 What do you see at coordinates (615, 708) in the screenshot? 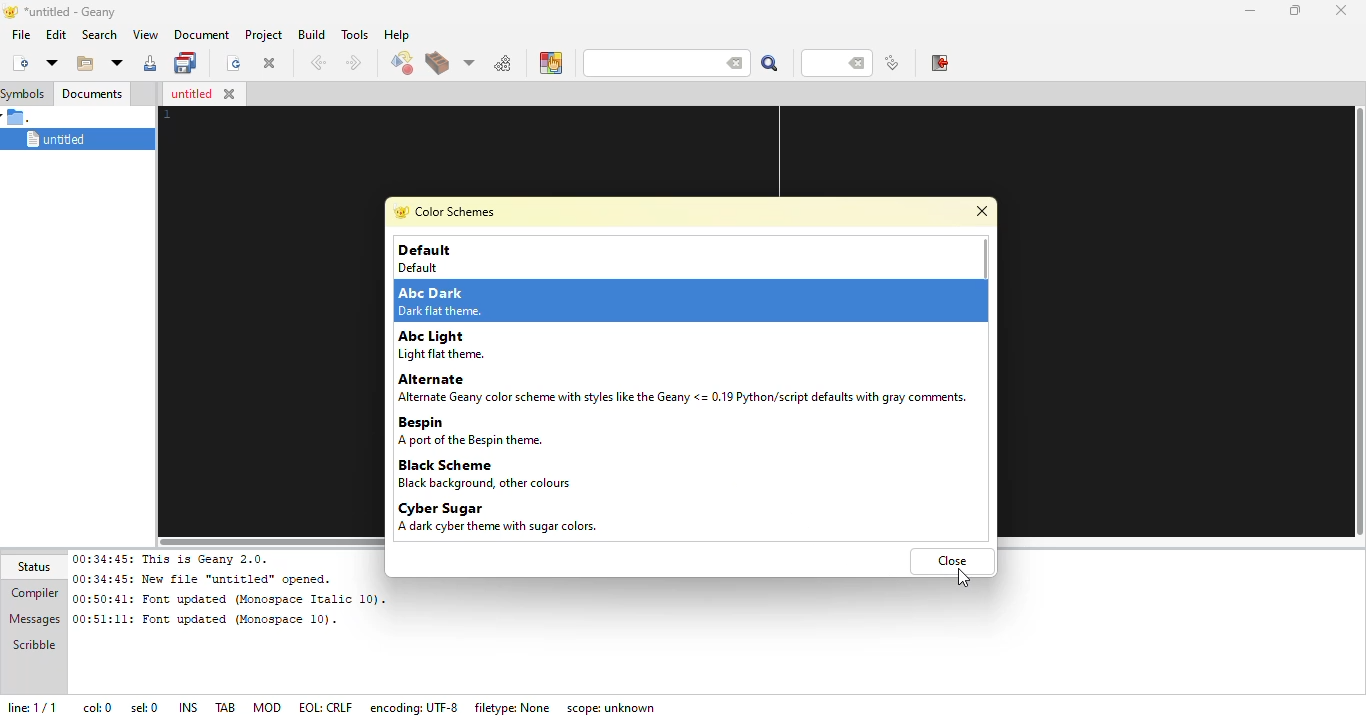
I see `scope: unknown` at bounding box center [615, 708].